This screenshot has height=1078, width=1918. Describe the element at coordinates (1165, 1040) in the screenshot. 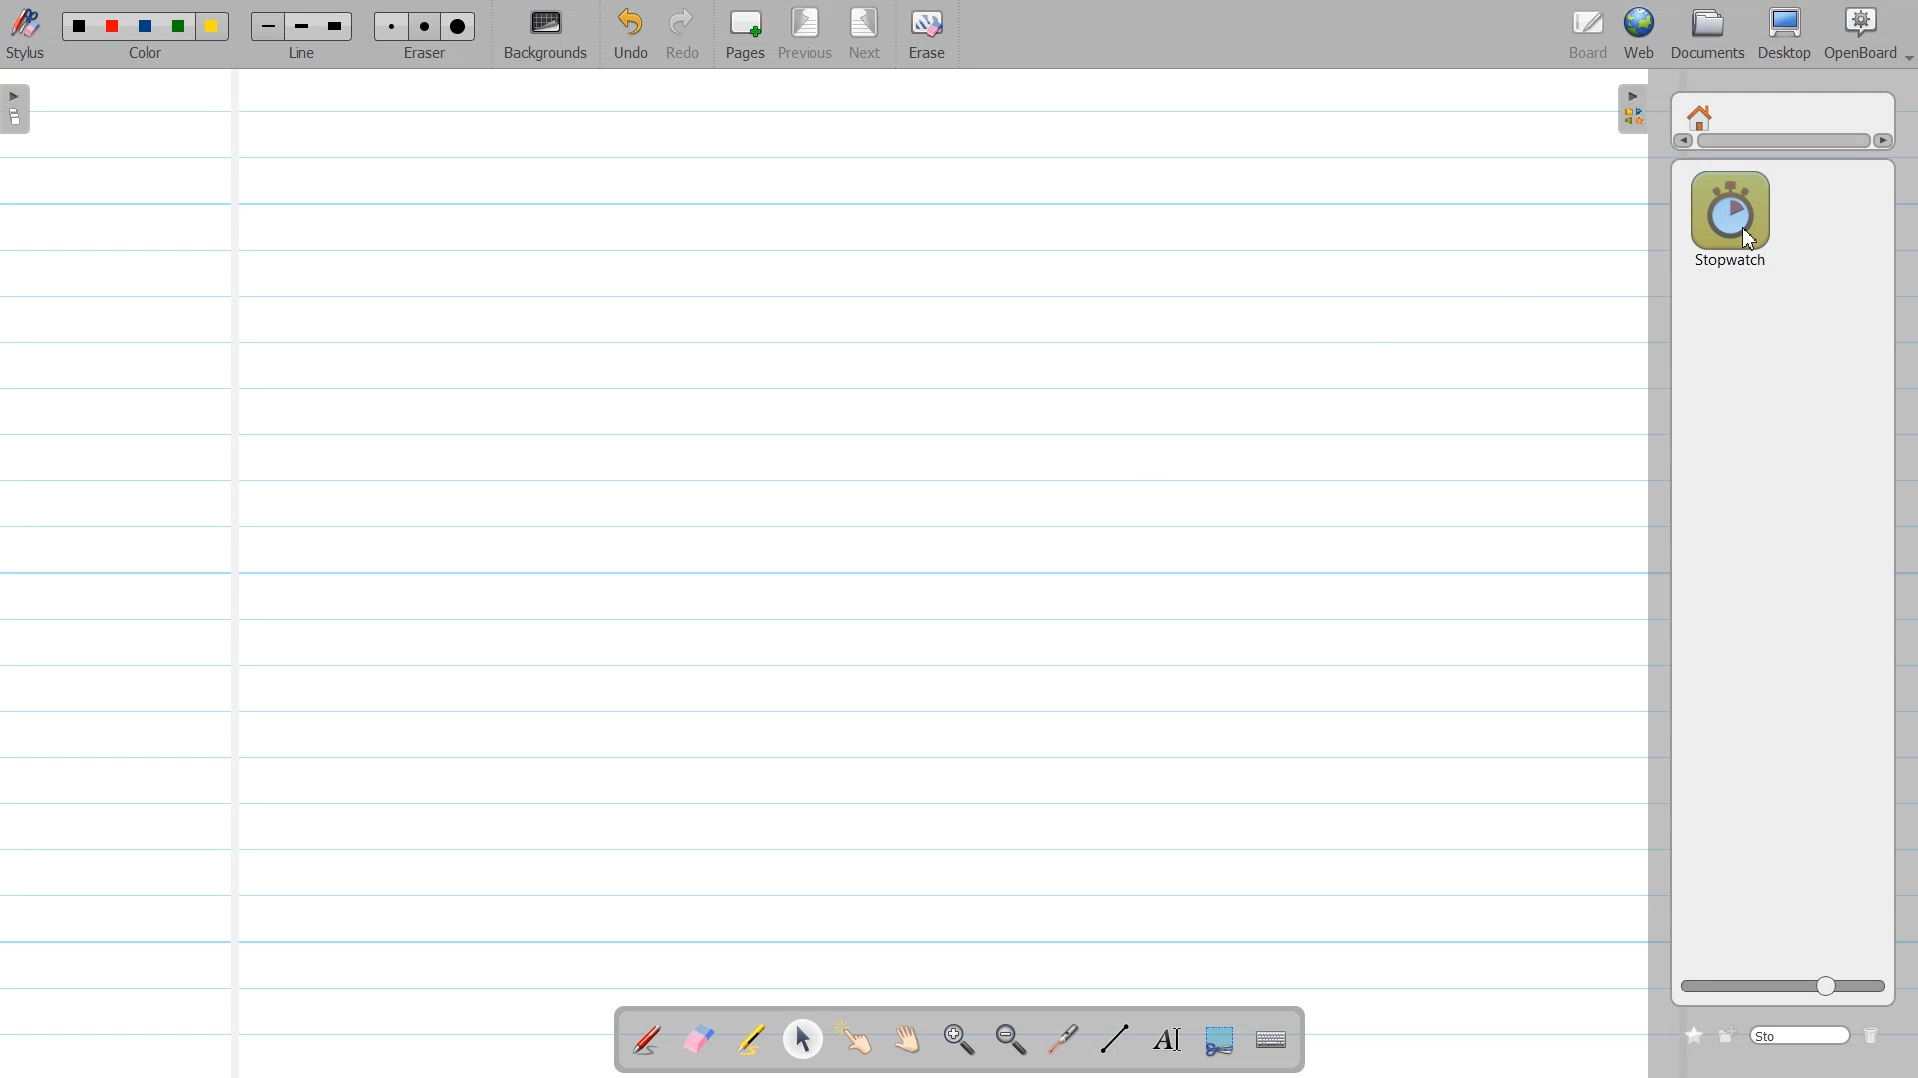

I see `Write Text` at that location.